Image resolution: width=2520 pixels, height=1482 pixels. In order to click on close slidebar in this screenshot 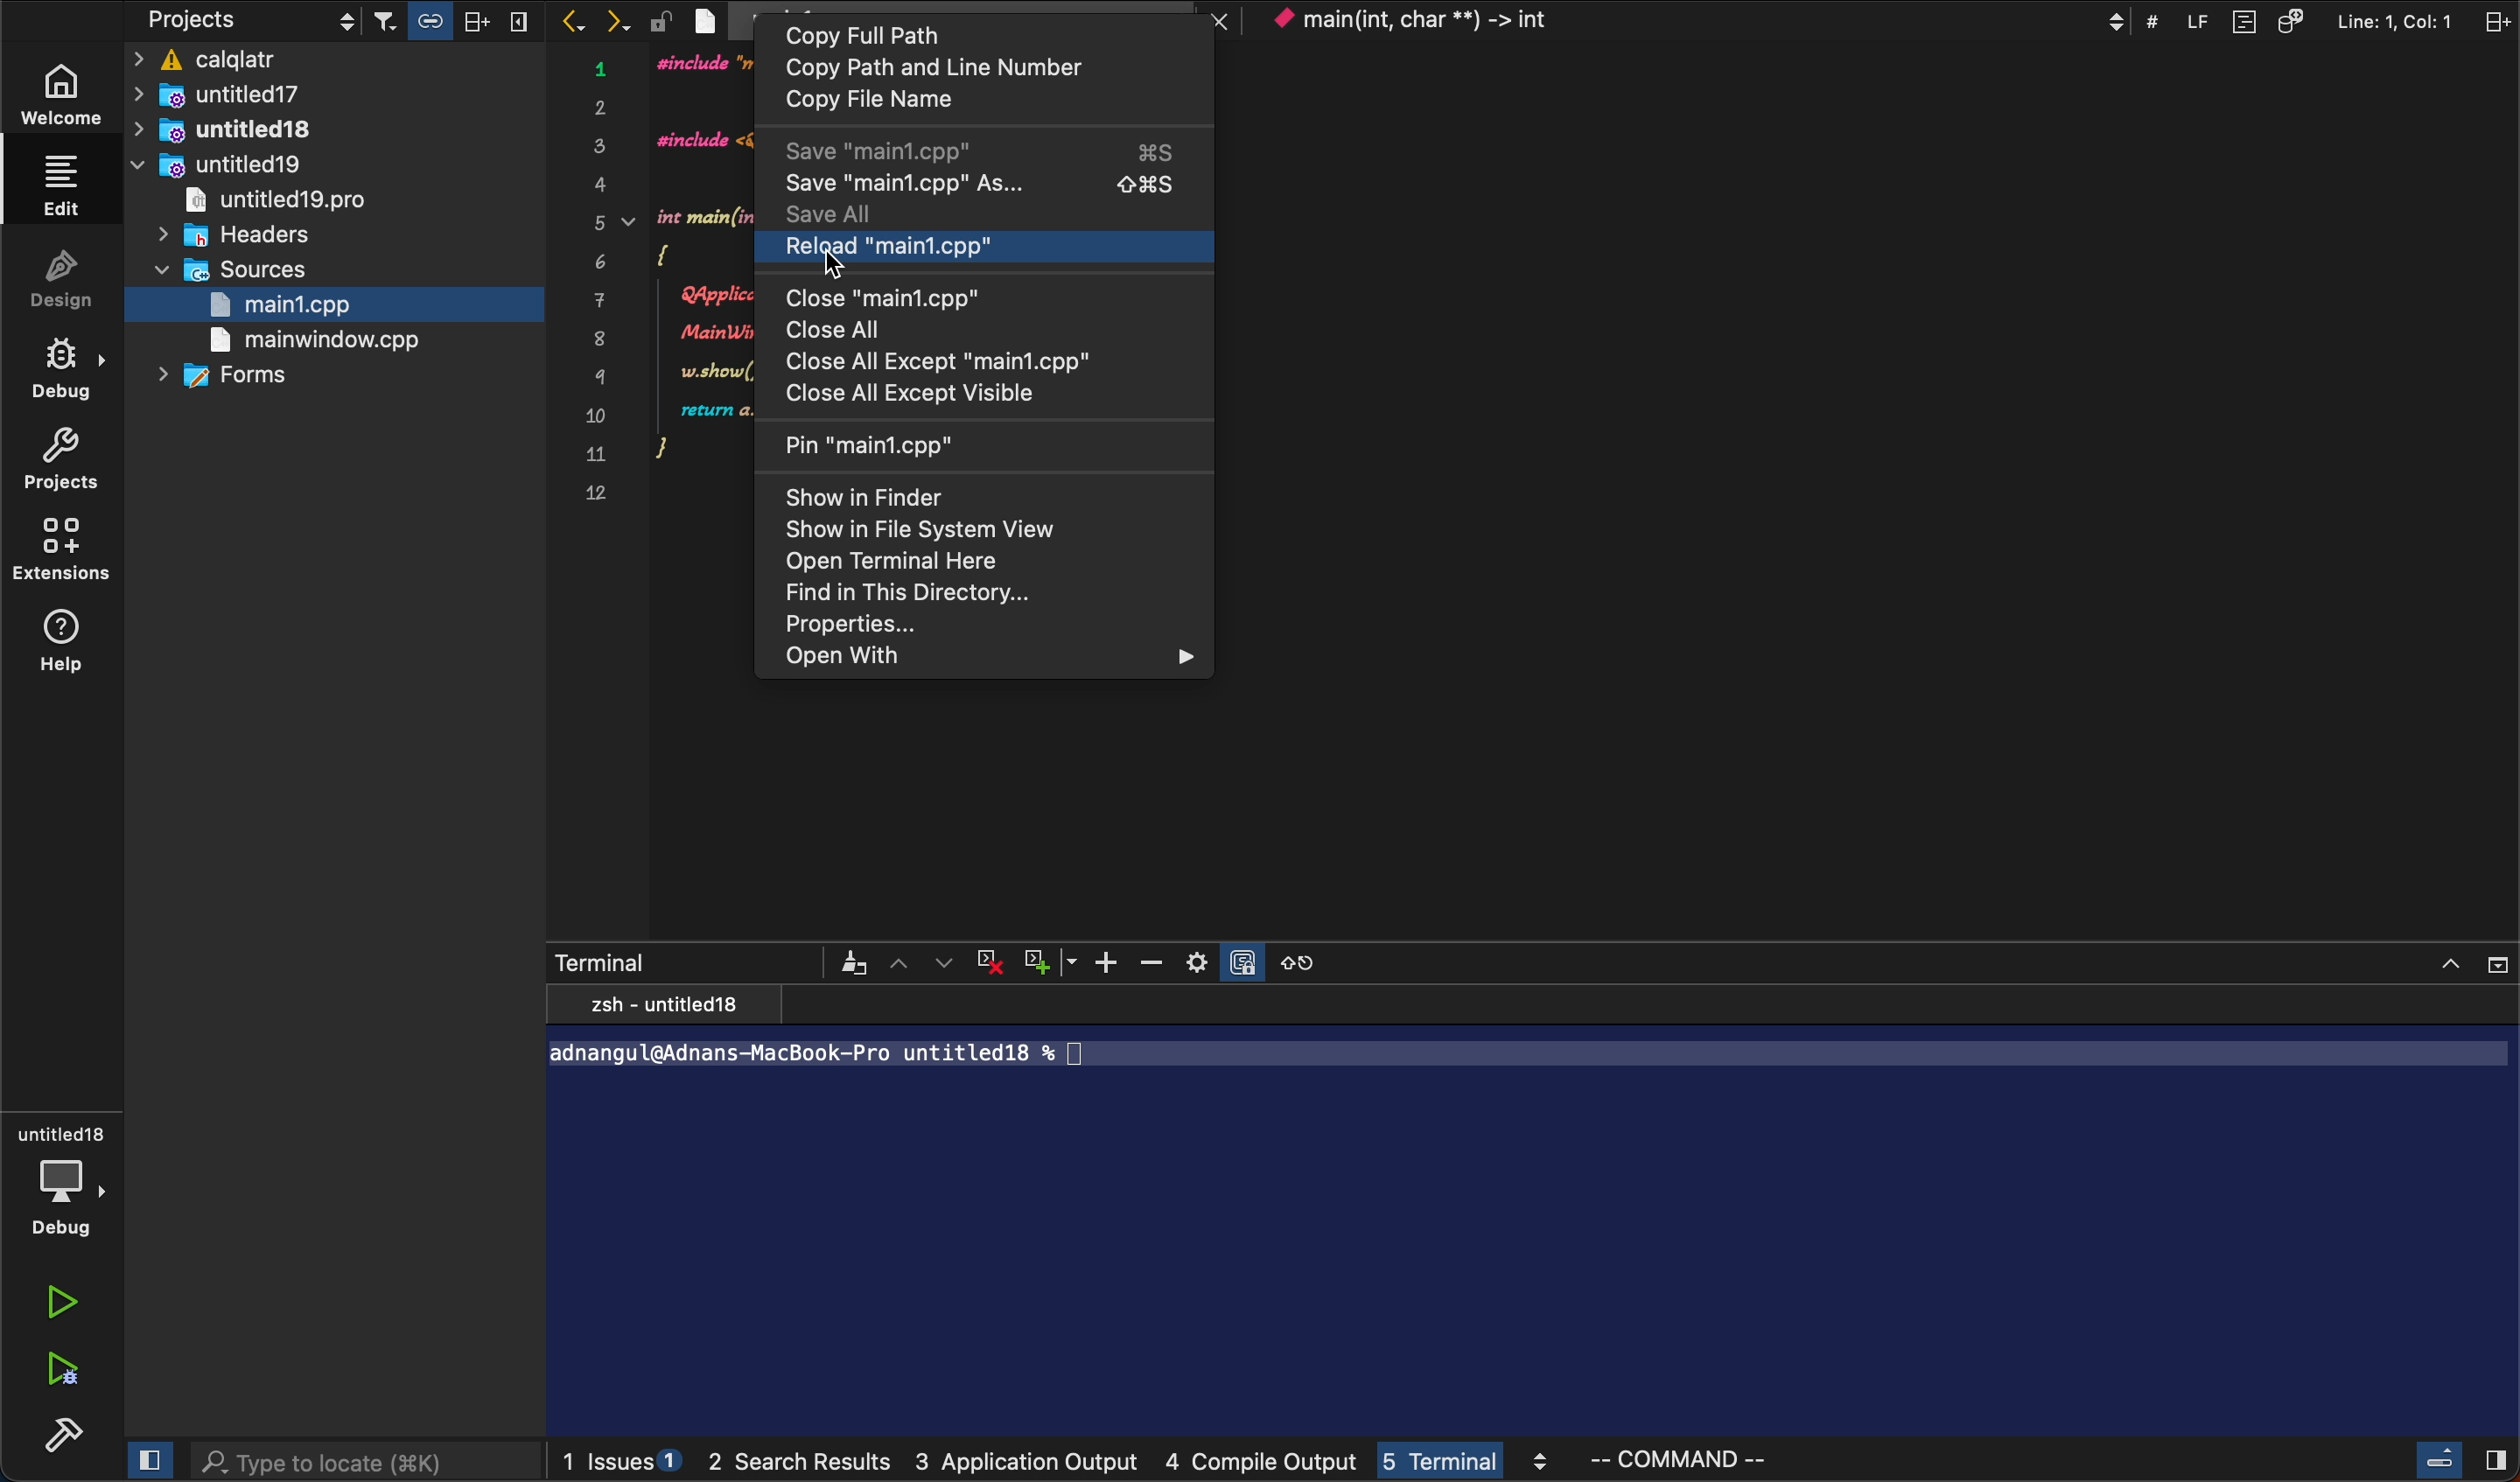, I will do `click(149, 1462)`.